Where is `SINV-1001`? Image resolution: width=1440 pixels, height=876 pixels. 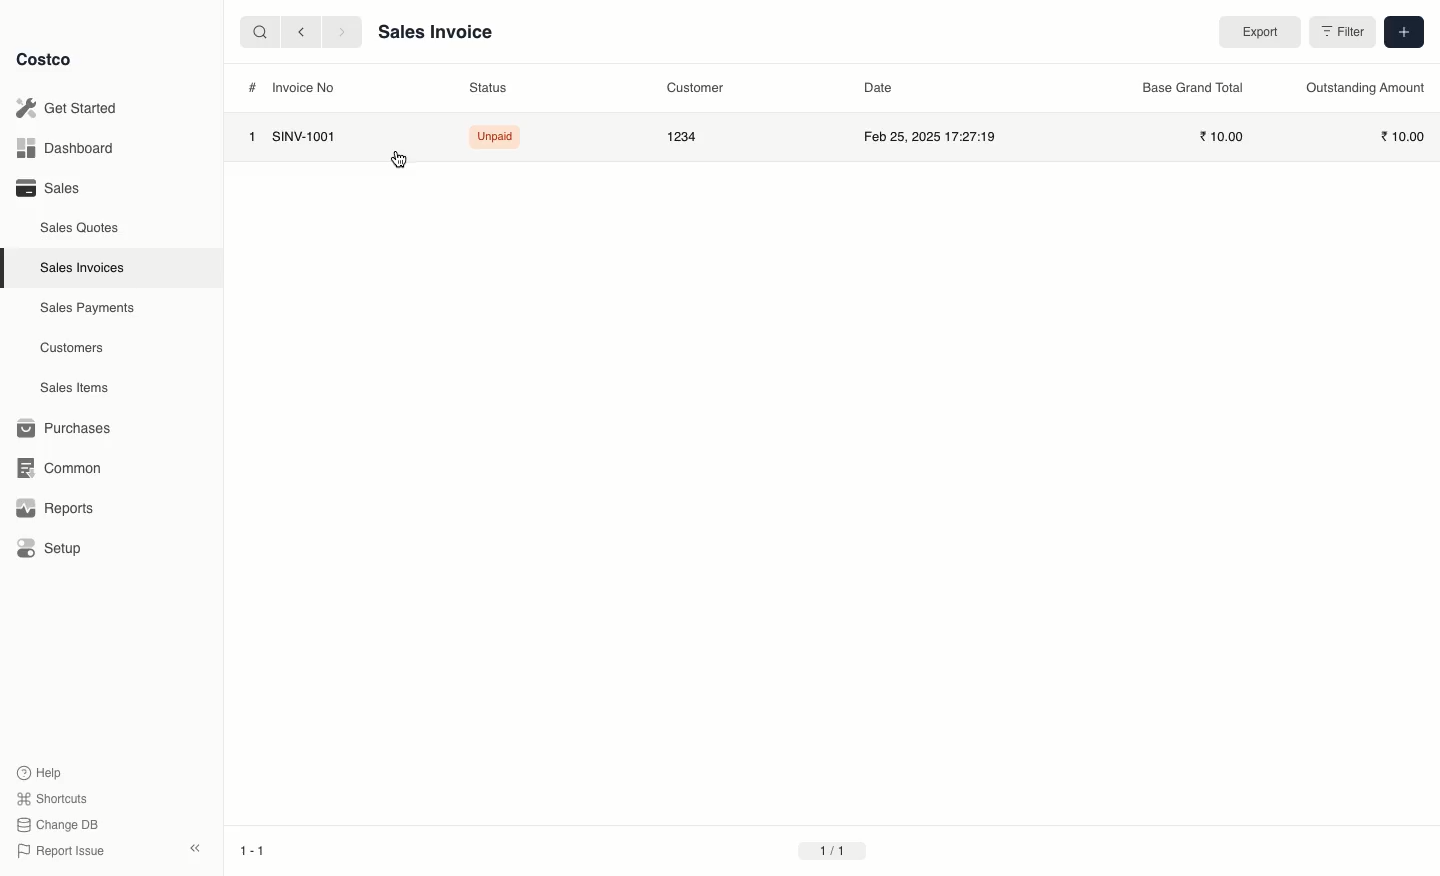
SINV-1001 is located at coordinates (308, 137).